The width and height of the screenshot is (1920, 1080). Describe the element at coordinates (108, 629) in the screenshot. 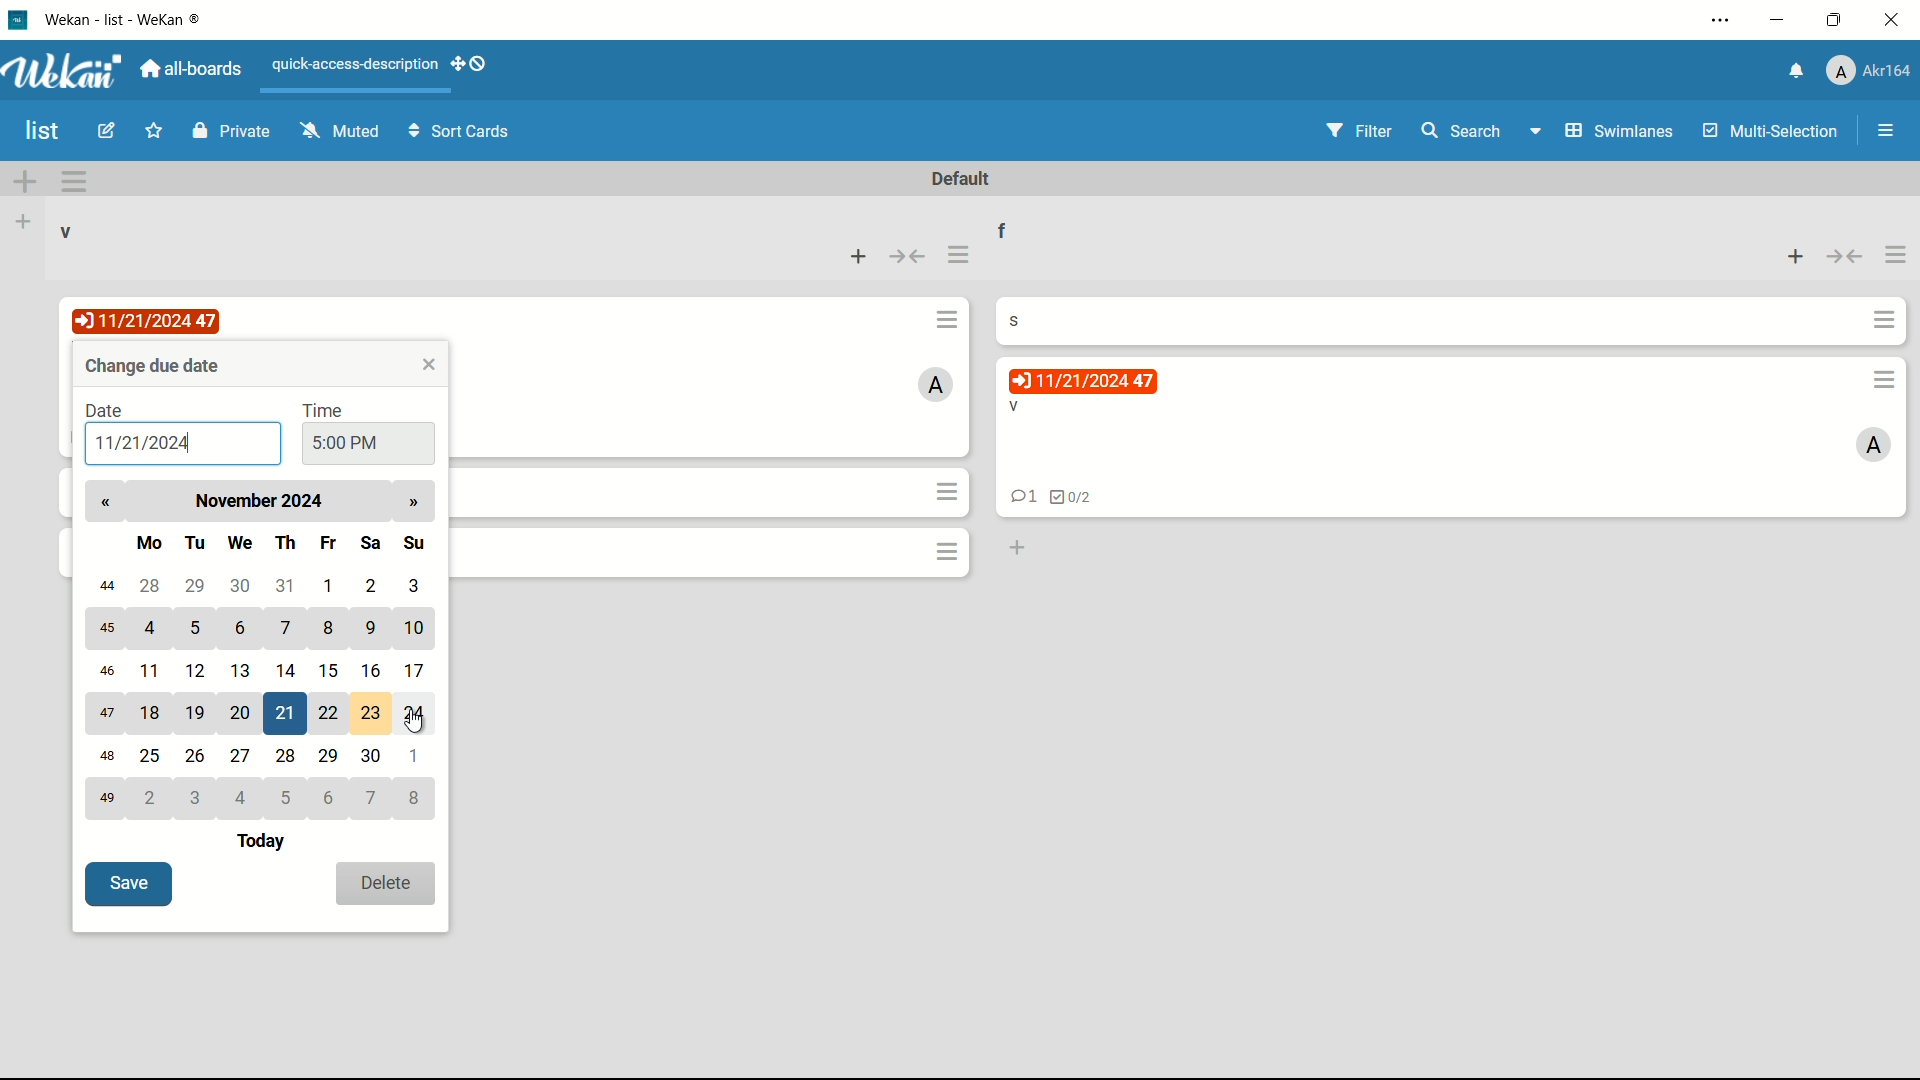

I see `45` at that location.